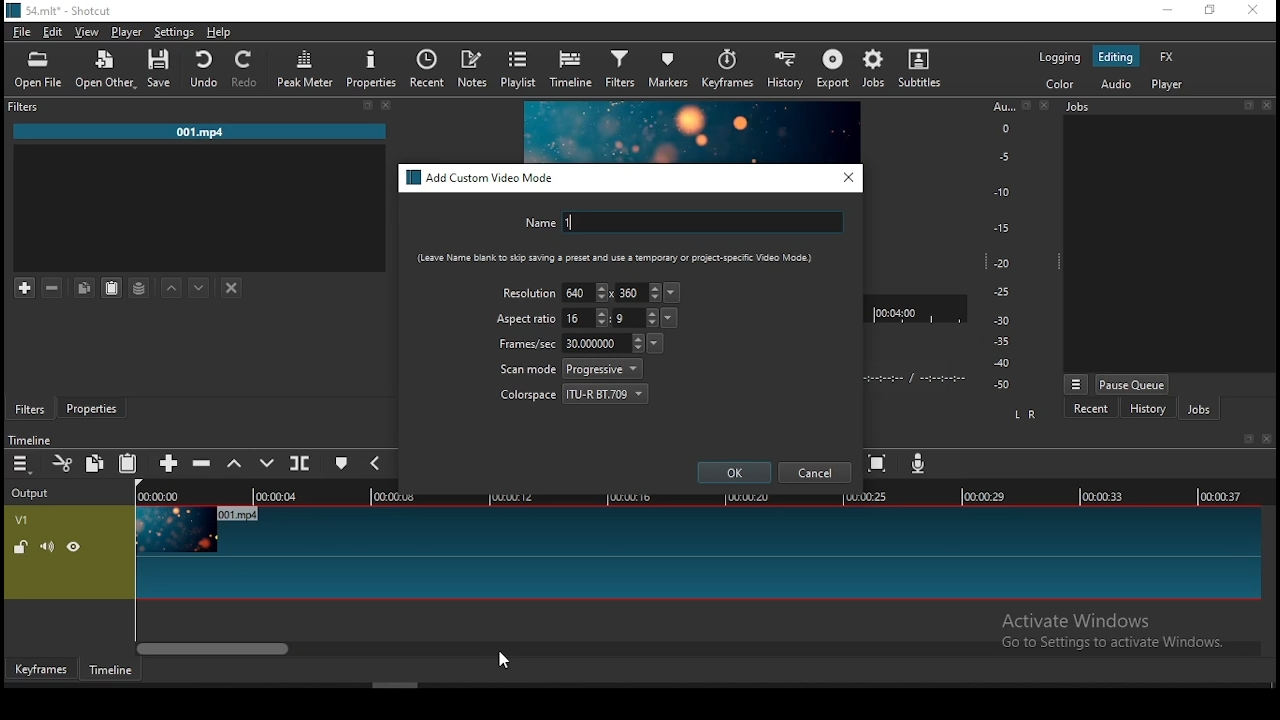 This screenshot has width=1280, height=720. I want to click on aspect ration presets, so click(671, 318).